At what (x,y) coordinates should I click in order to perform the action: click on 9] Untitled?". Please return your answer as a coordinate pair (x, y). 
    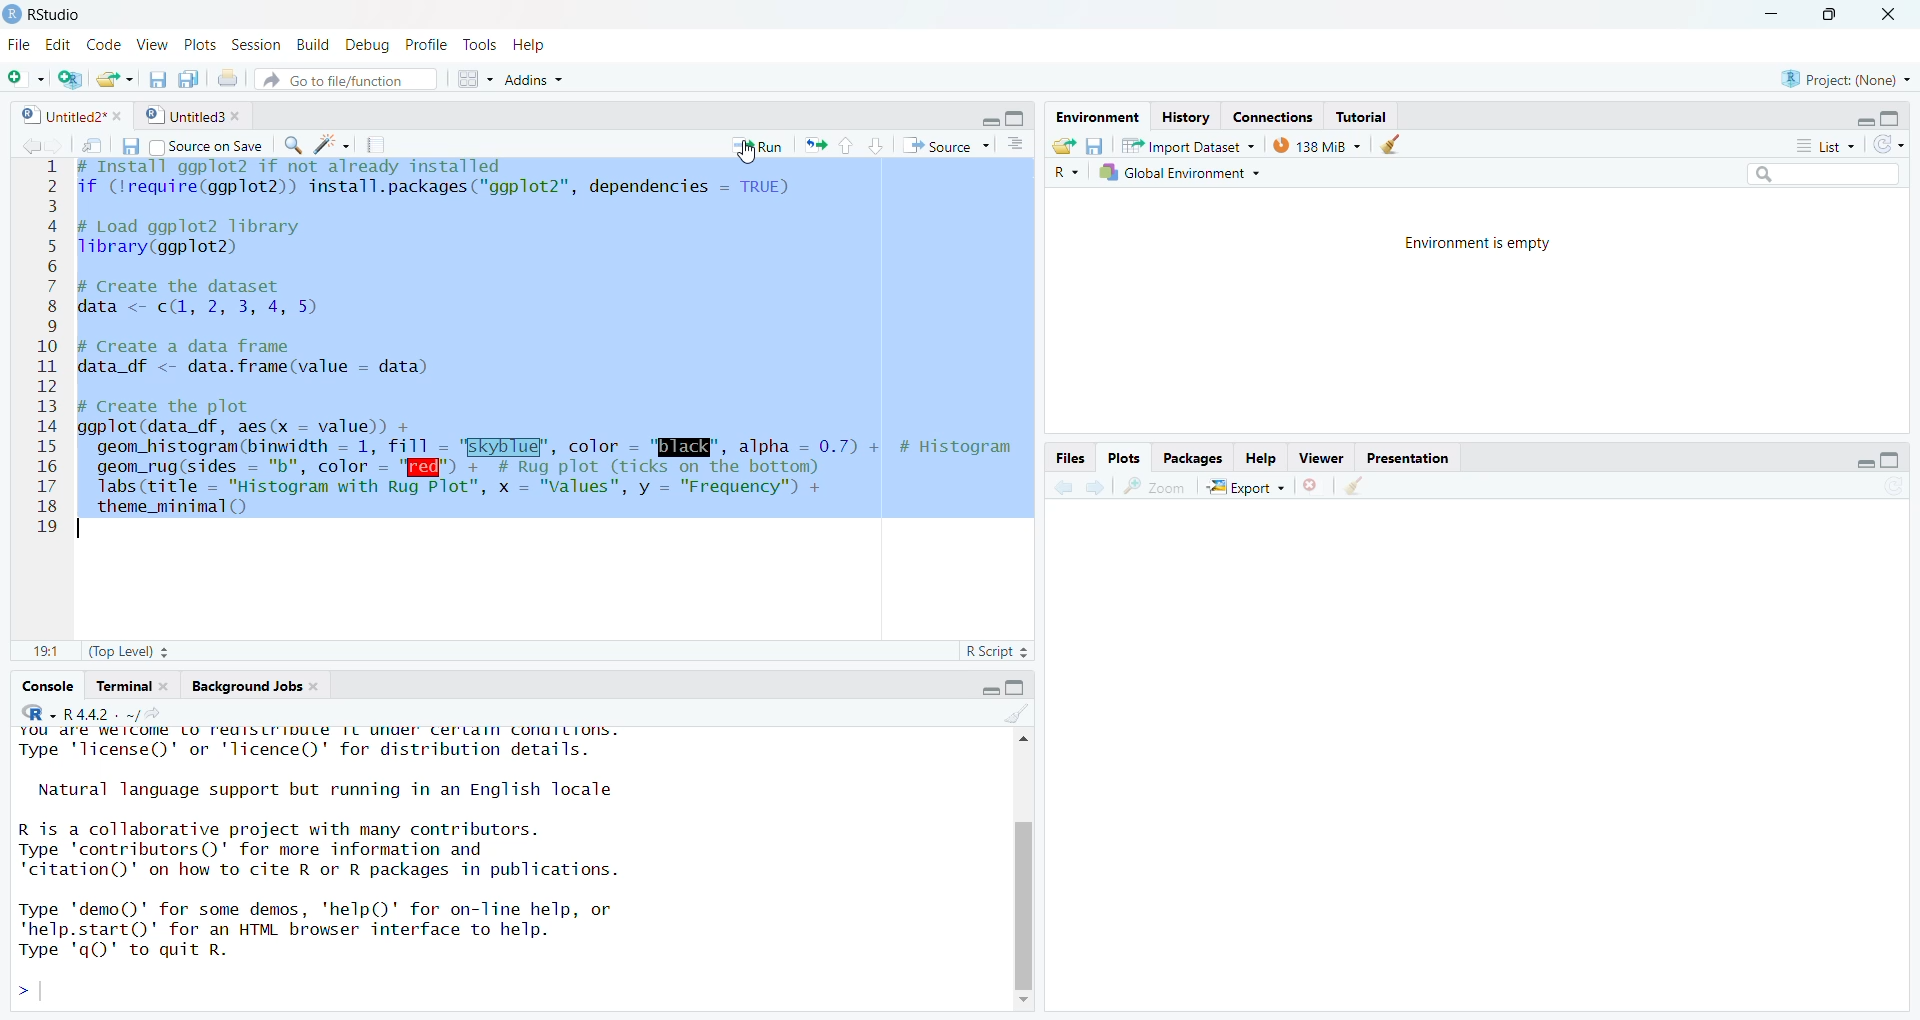
    Looking at the image, I should click on (61, 117).